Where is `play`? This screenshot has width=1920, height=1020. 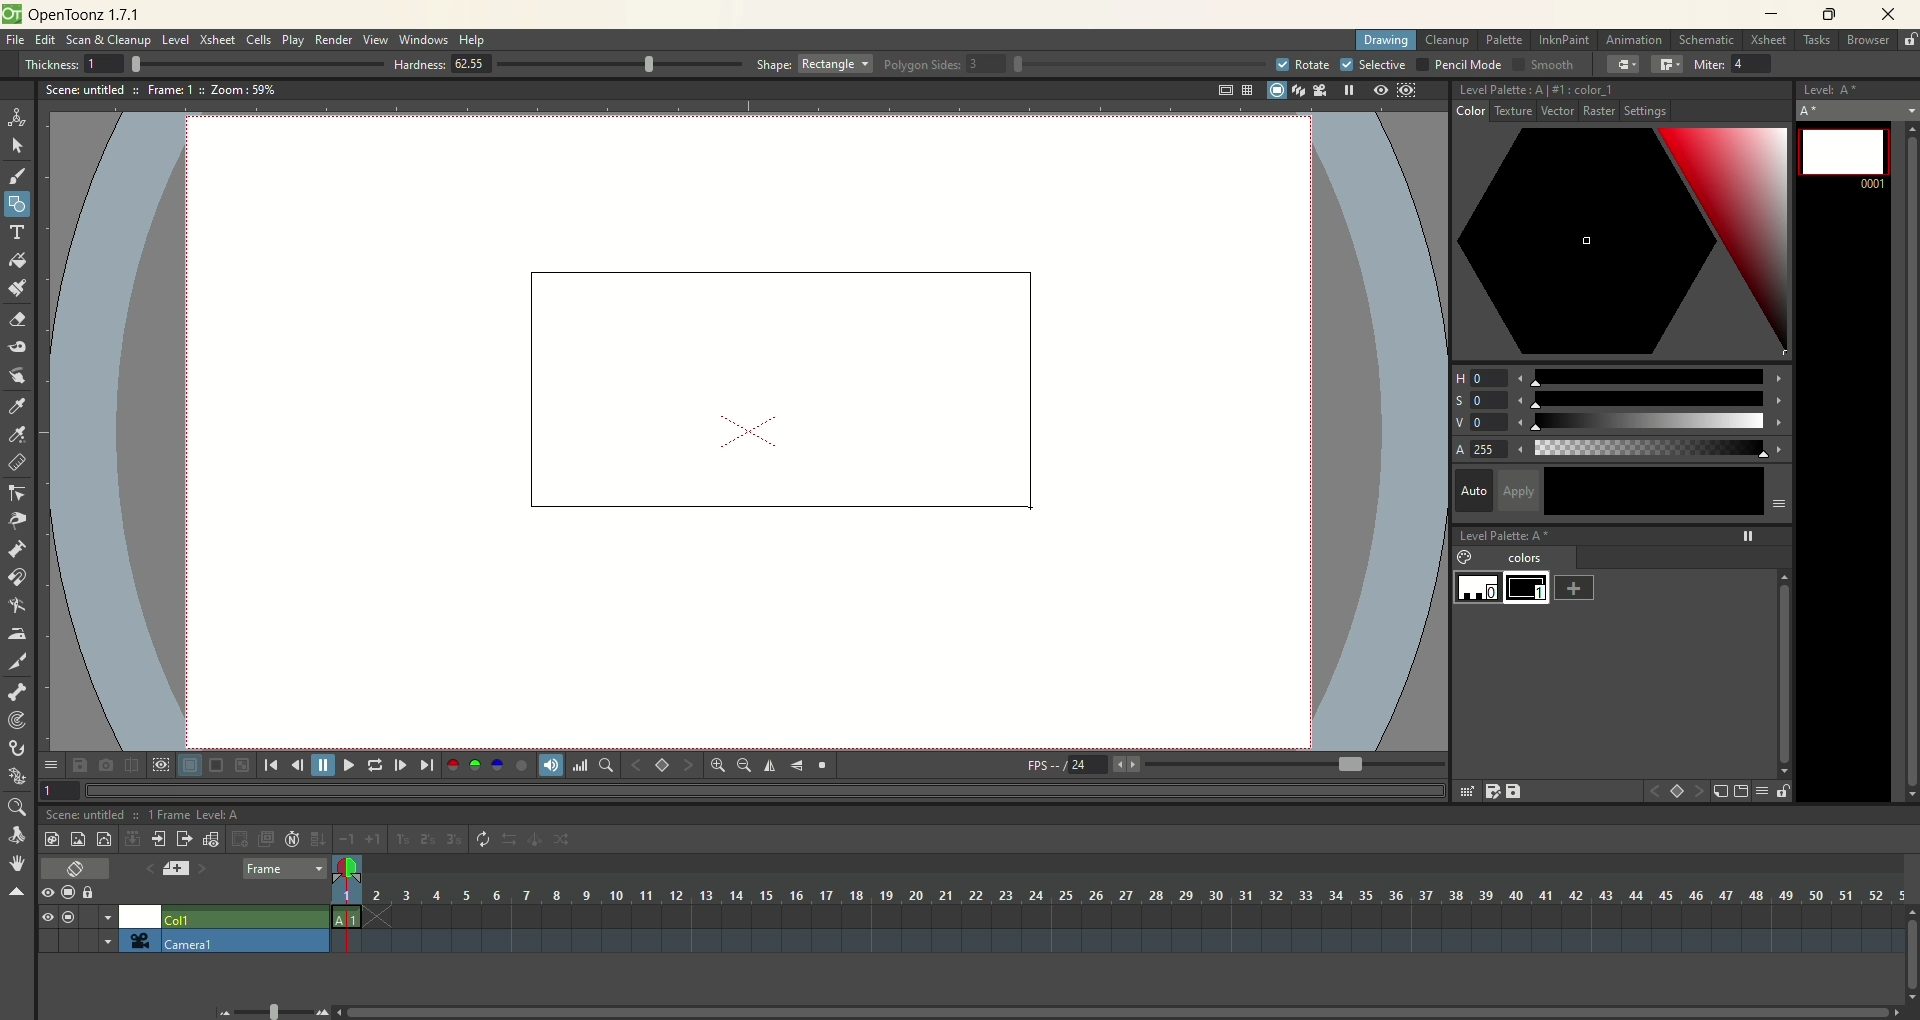
play is located at coordinates (346, 765).